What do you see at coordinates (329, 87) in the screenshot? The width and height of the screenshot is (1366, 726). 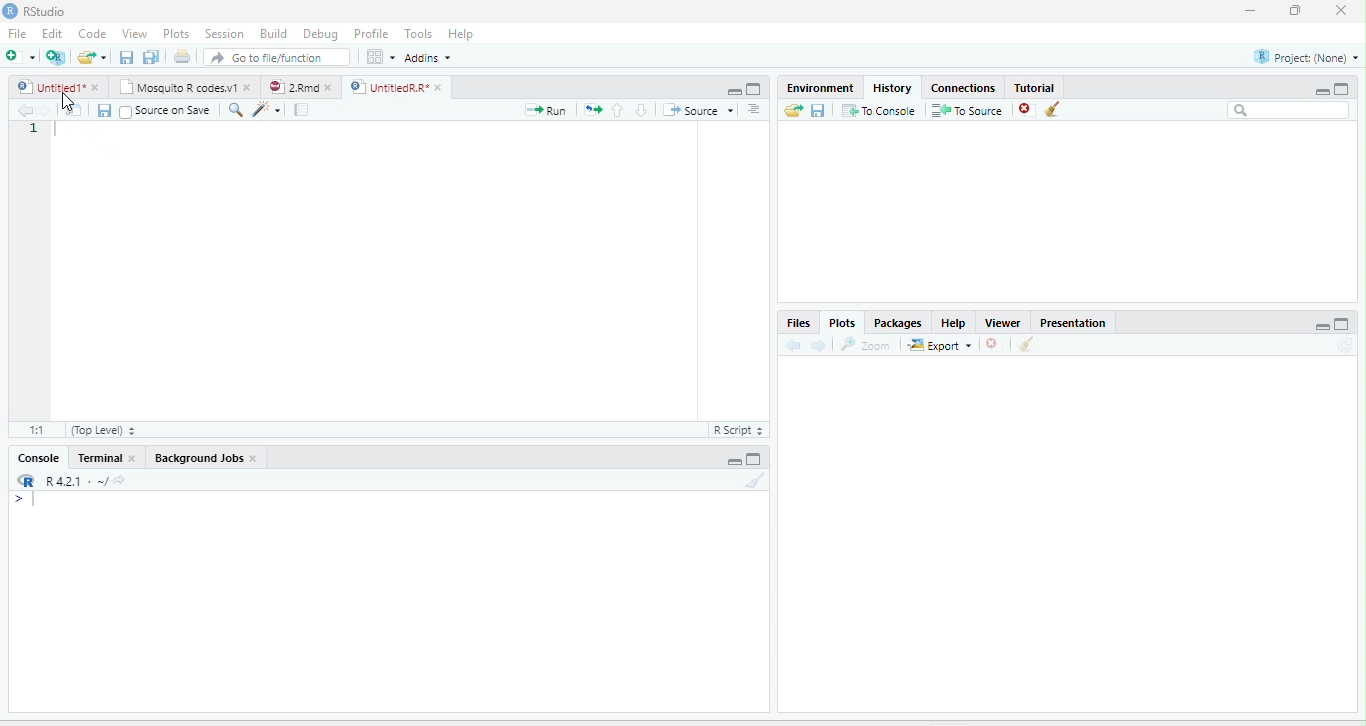 I see `close` at bounding box center [329, 87].